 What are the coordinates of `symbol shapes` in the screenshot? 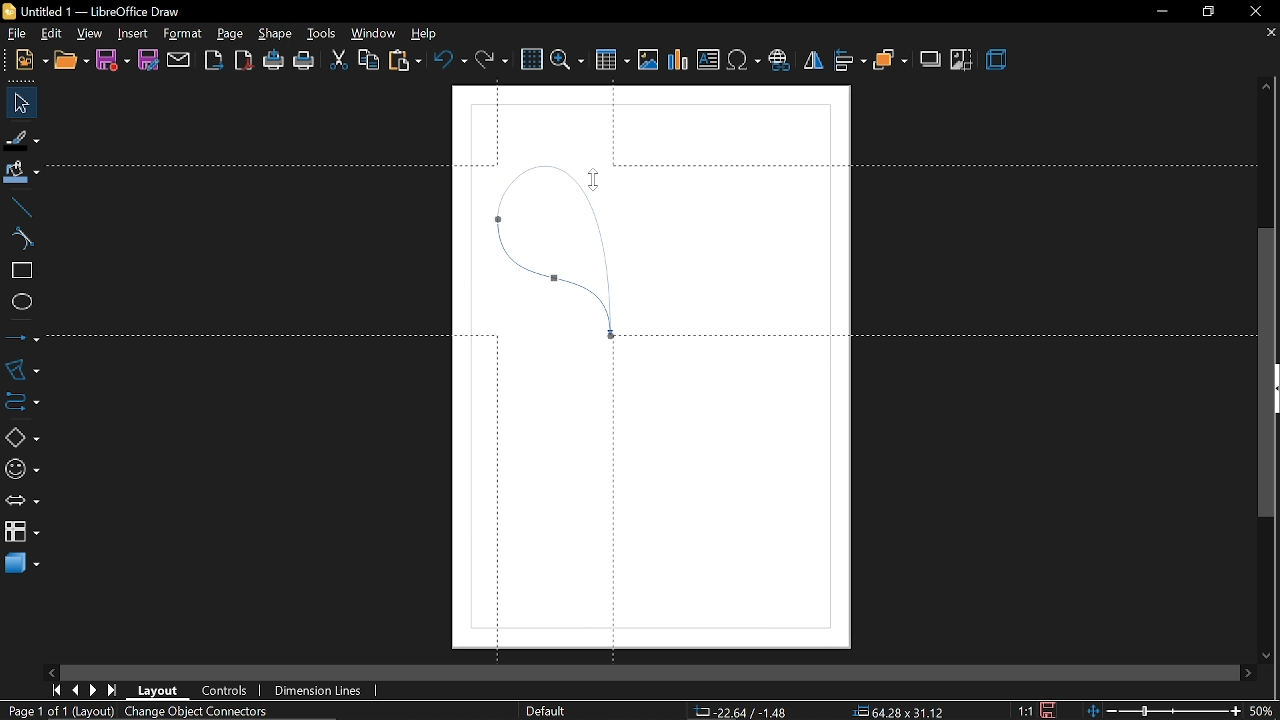 It's located at (20, 466).